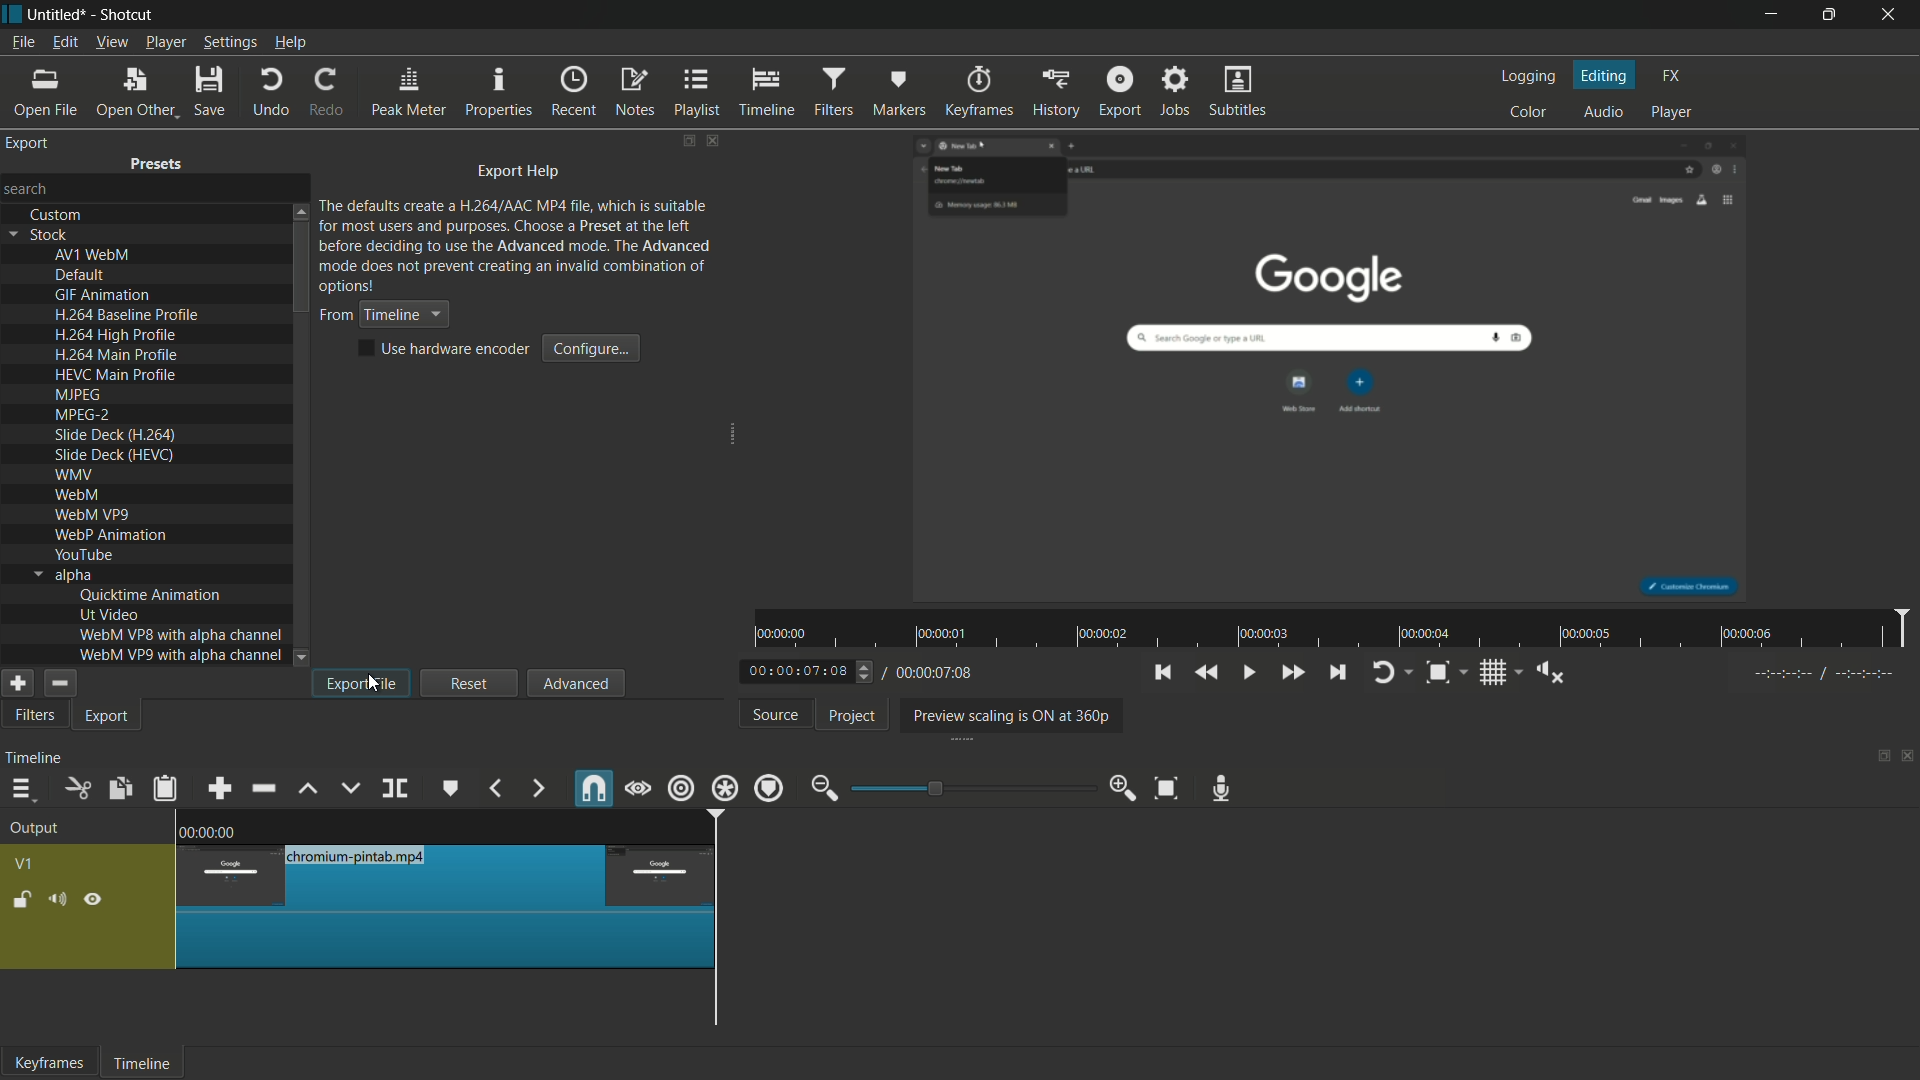 This screenshot has height=1080, width=1920. Describe the element at coordinates (1526, 78) in the screenshot. I see `logging` at that location.